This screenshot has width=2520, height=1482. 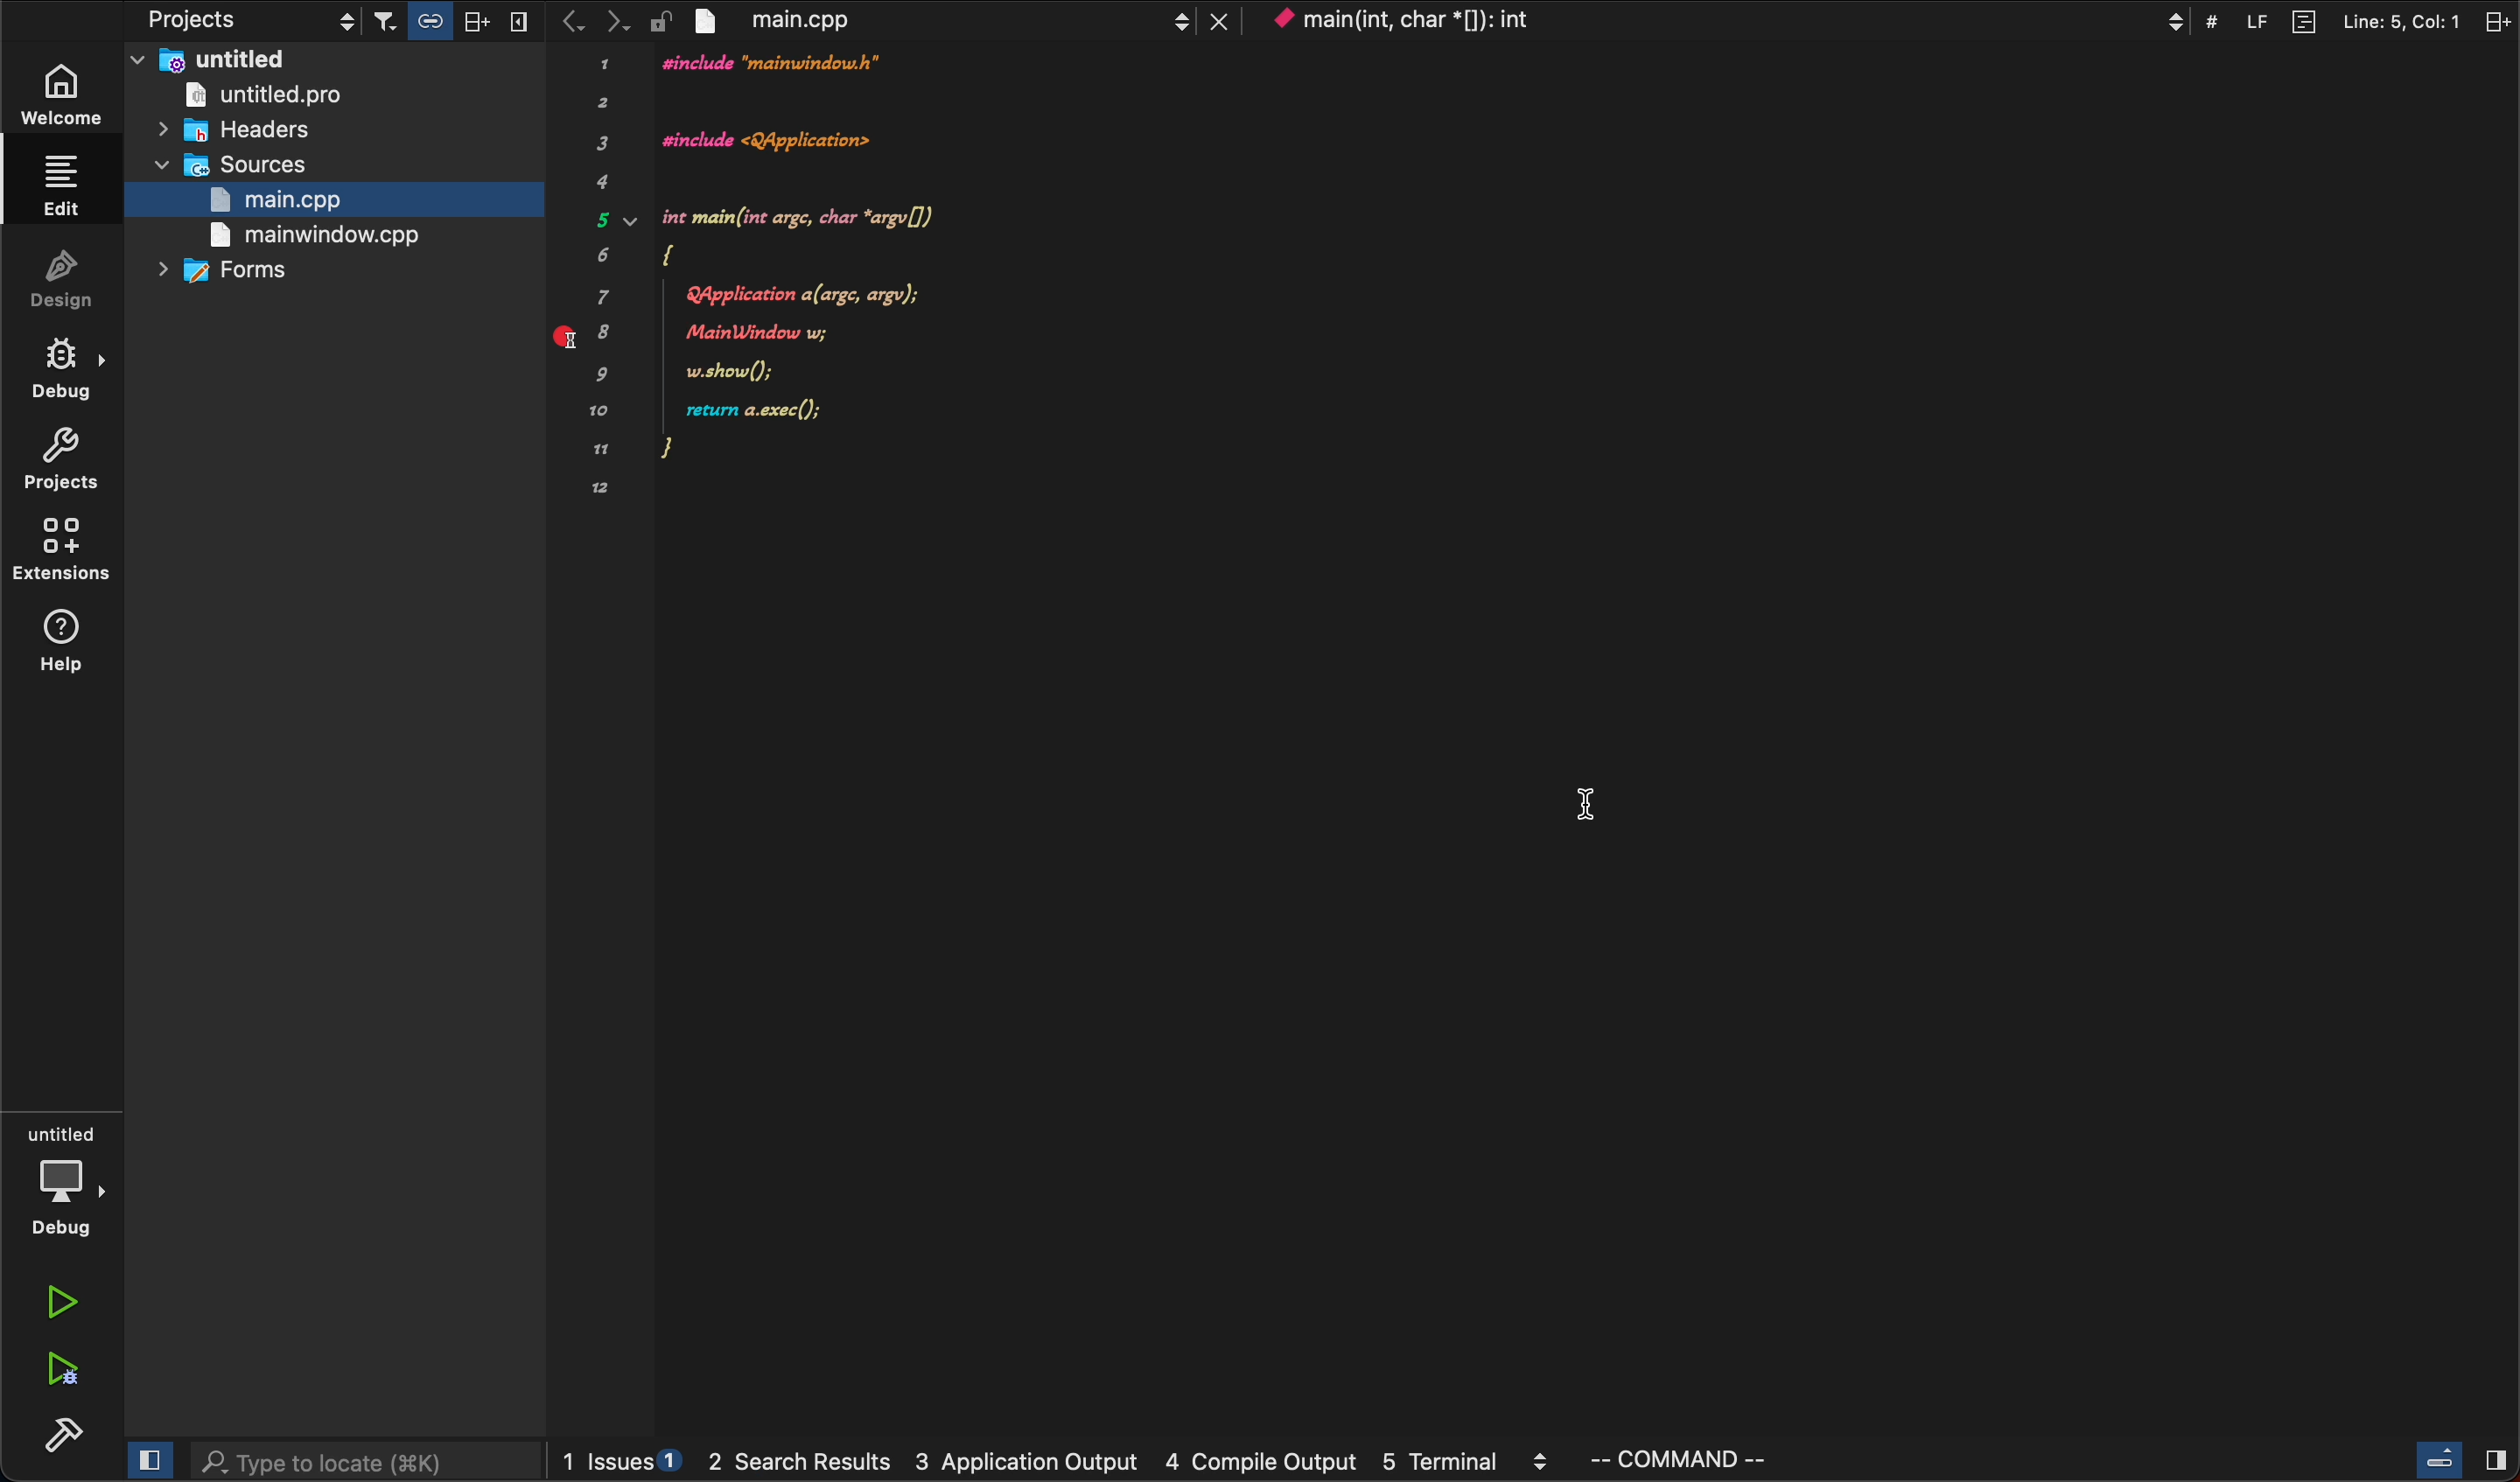 What do you see at coordinates (334, 59) in the screenshot?
I see `untitled` at bounding box center [334, 59].